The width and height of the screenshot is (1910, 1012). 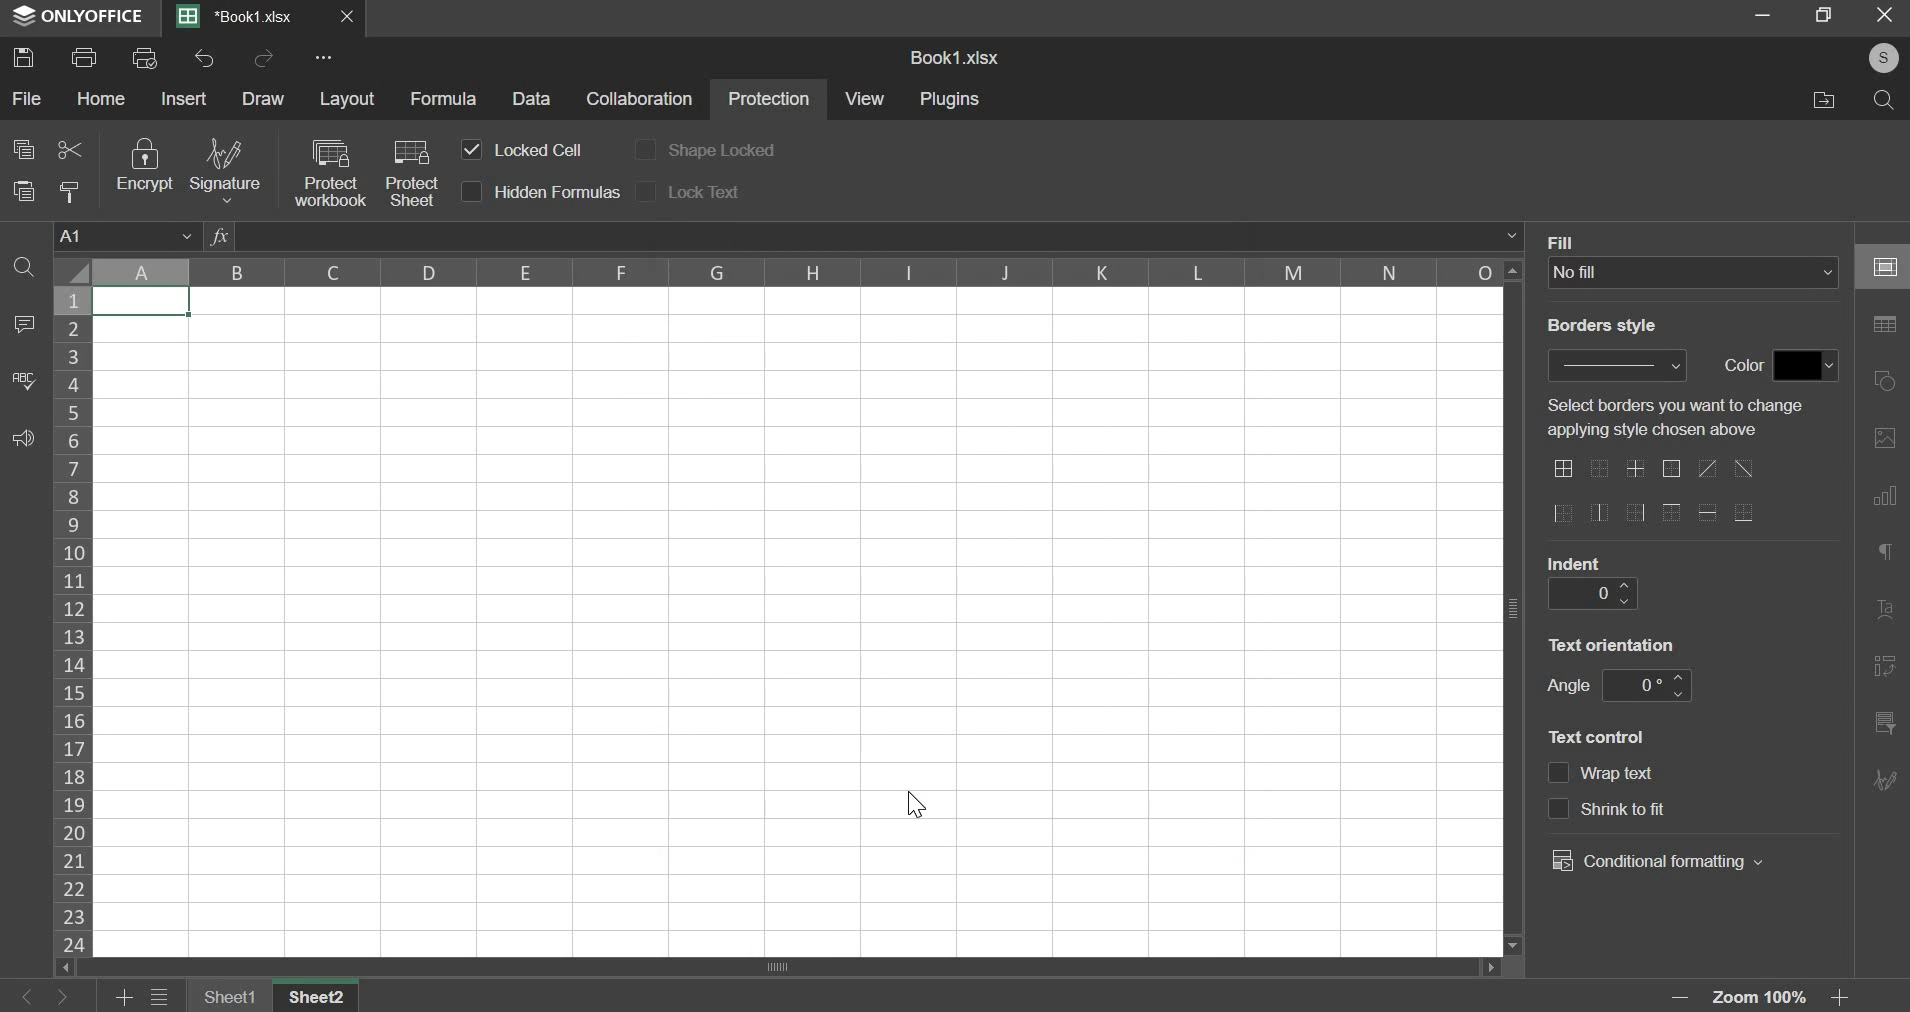 What do you see at coordinates (411, 171) in the screenshot?
I see `protect sheet with cursor` at bounding box center [411, 171].